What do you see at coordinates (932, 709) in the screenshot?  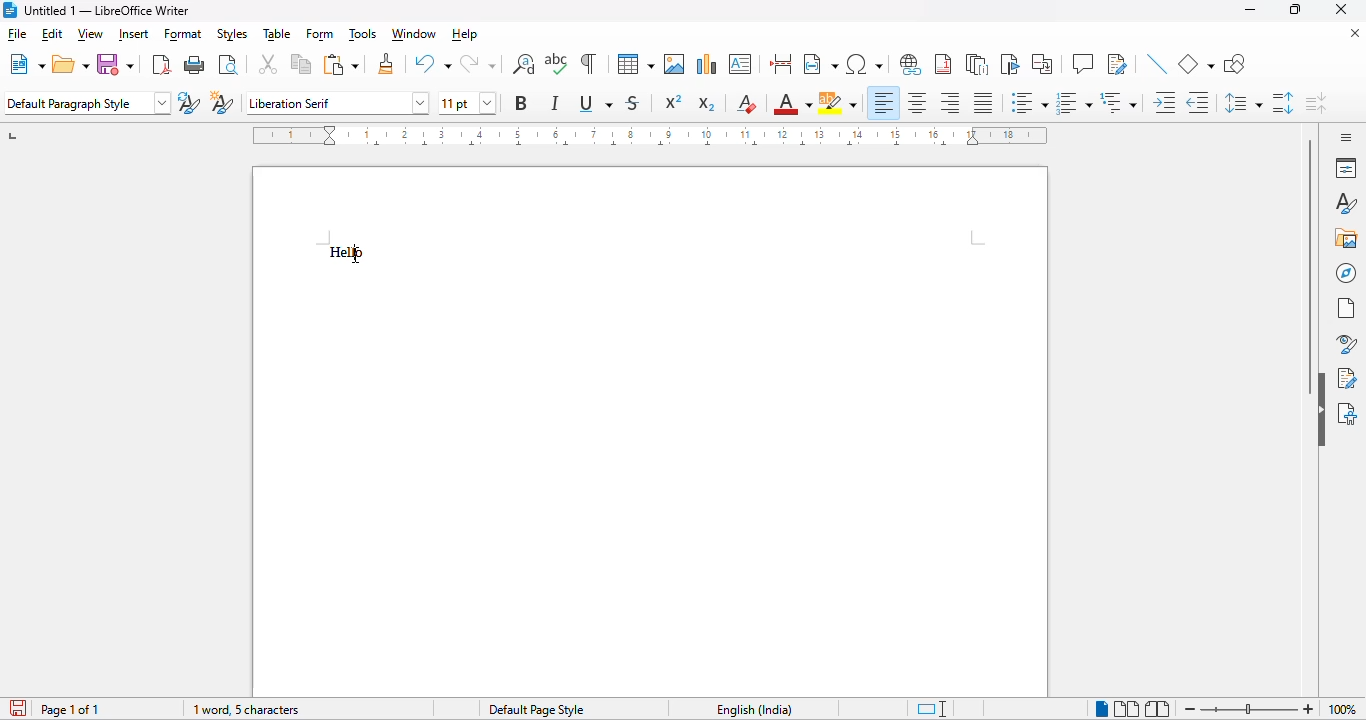 I see `standard selection` at bounding box center [932, 709].